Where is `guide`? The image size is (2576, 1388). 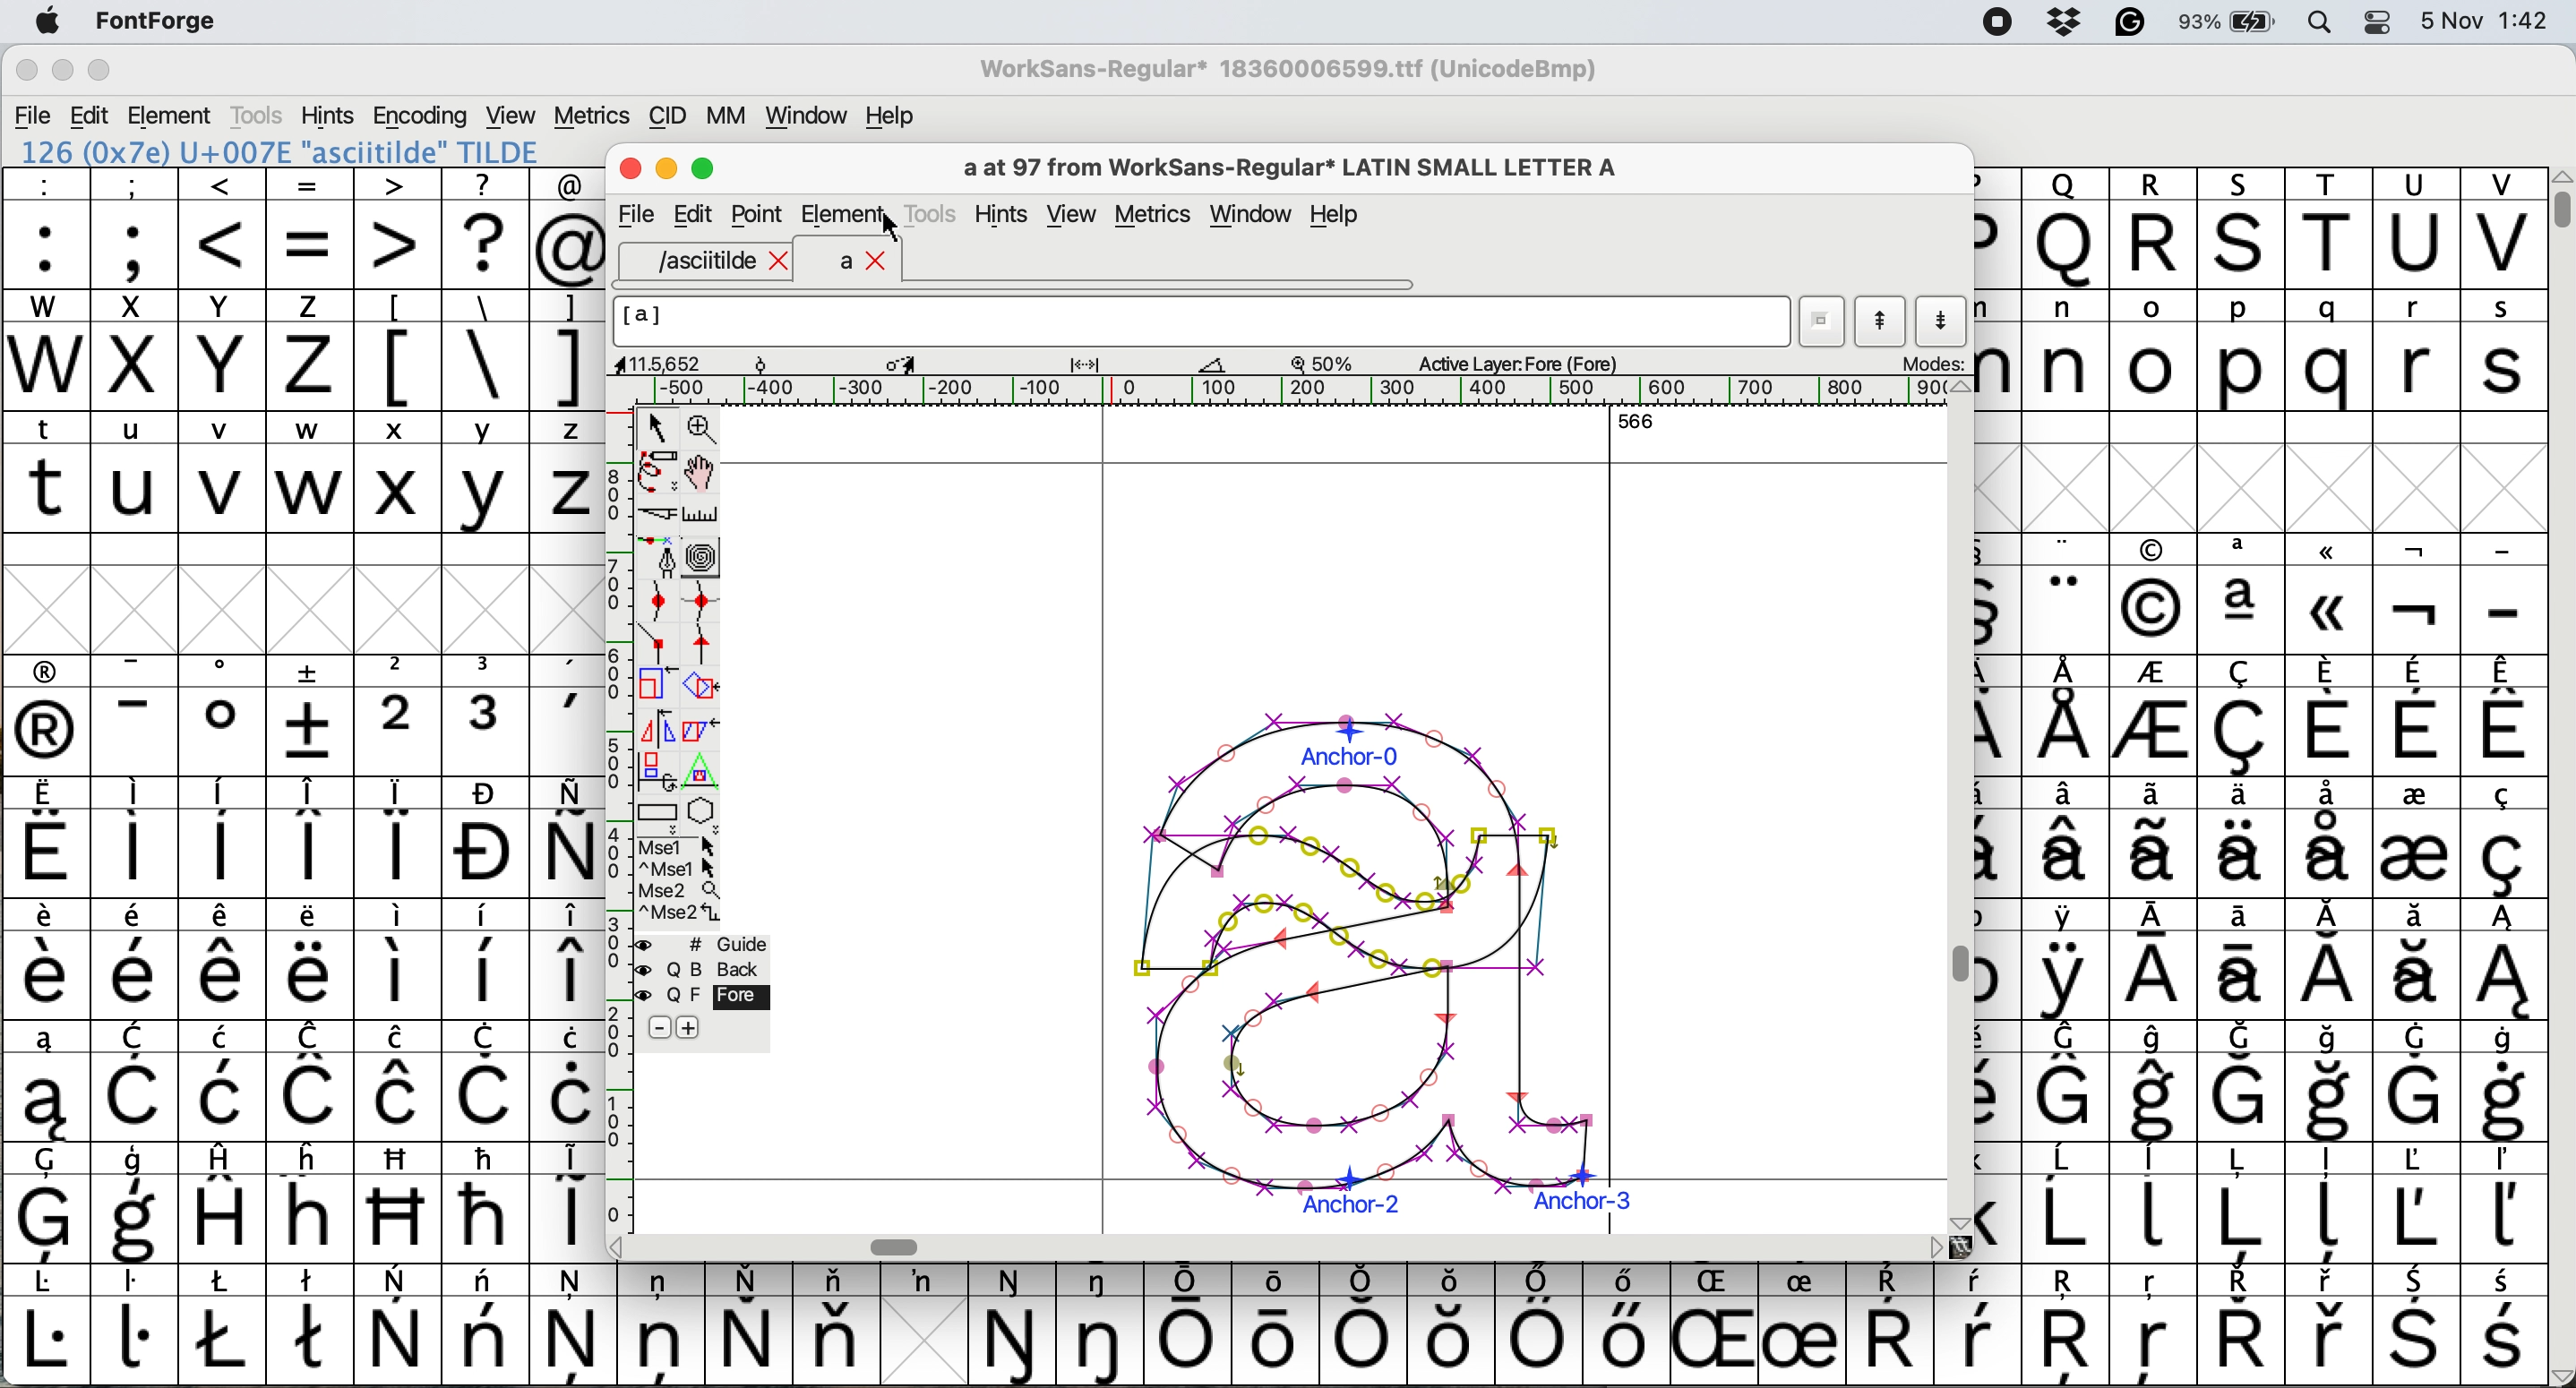
guide is located at coordinates (714, 941).